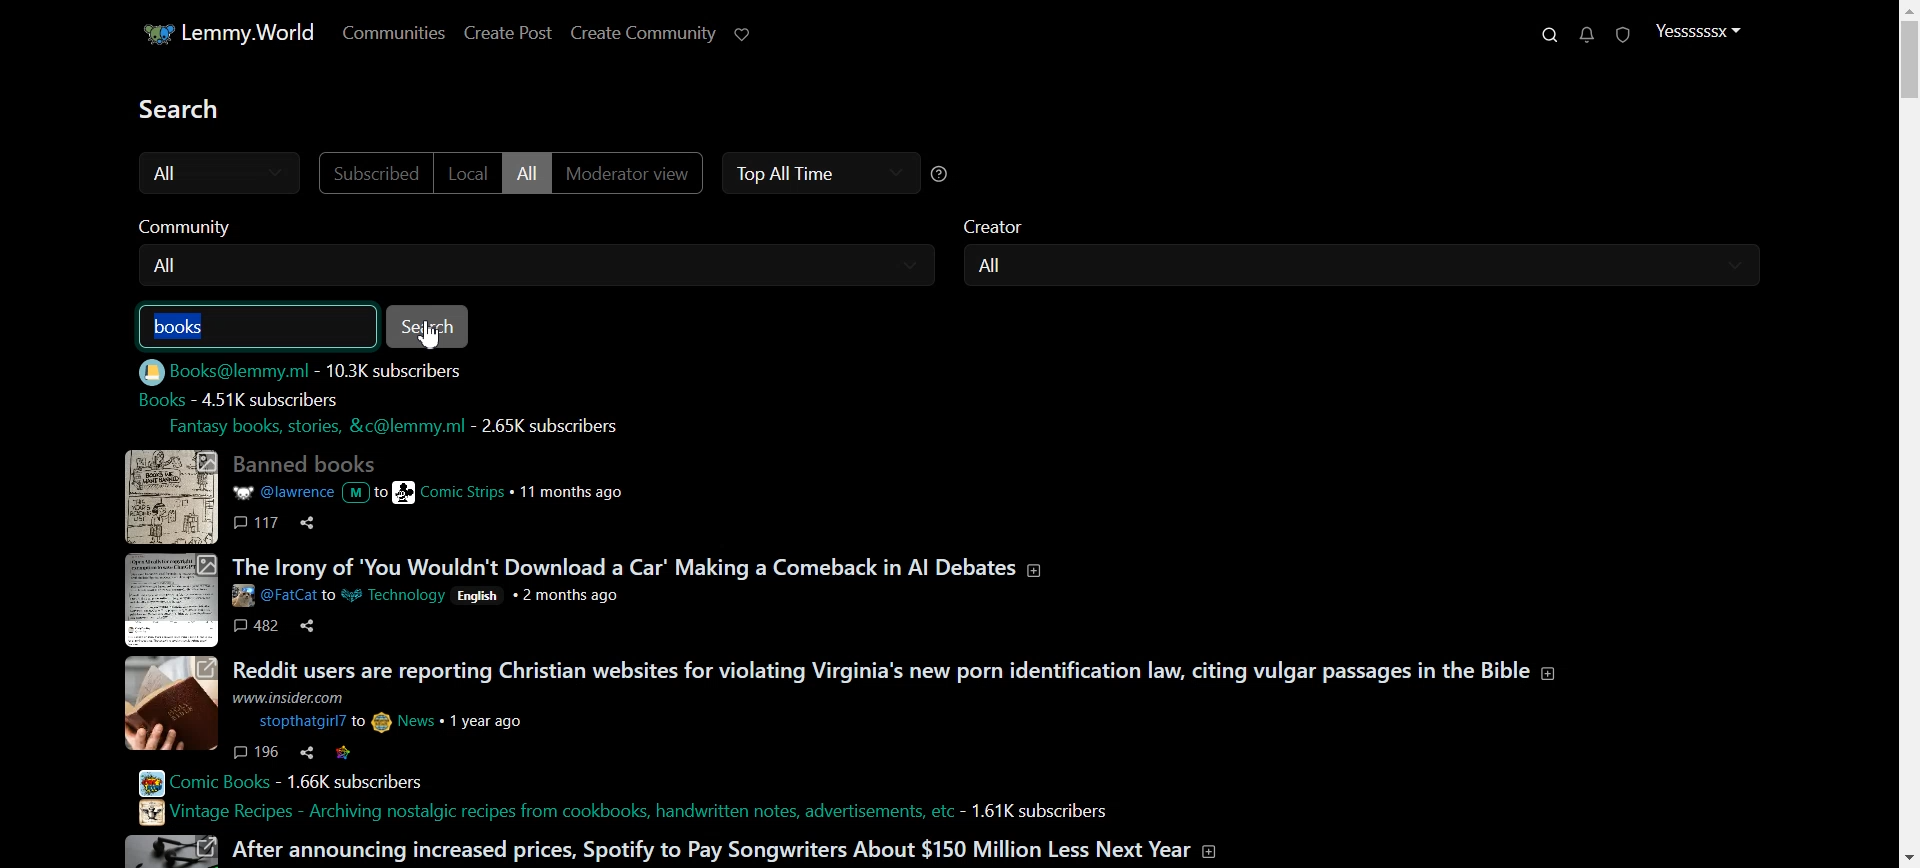 This screenshot has width=1920, height=868. What do you see at coordinates (228, 32) in the screenshot?
I see `Home Page` at bounding box center [228, 32].